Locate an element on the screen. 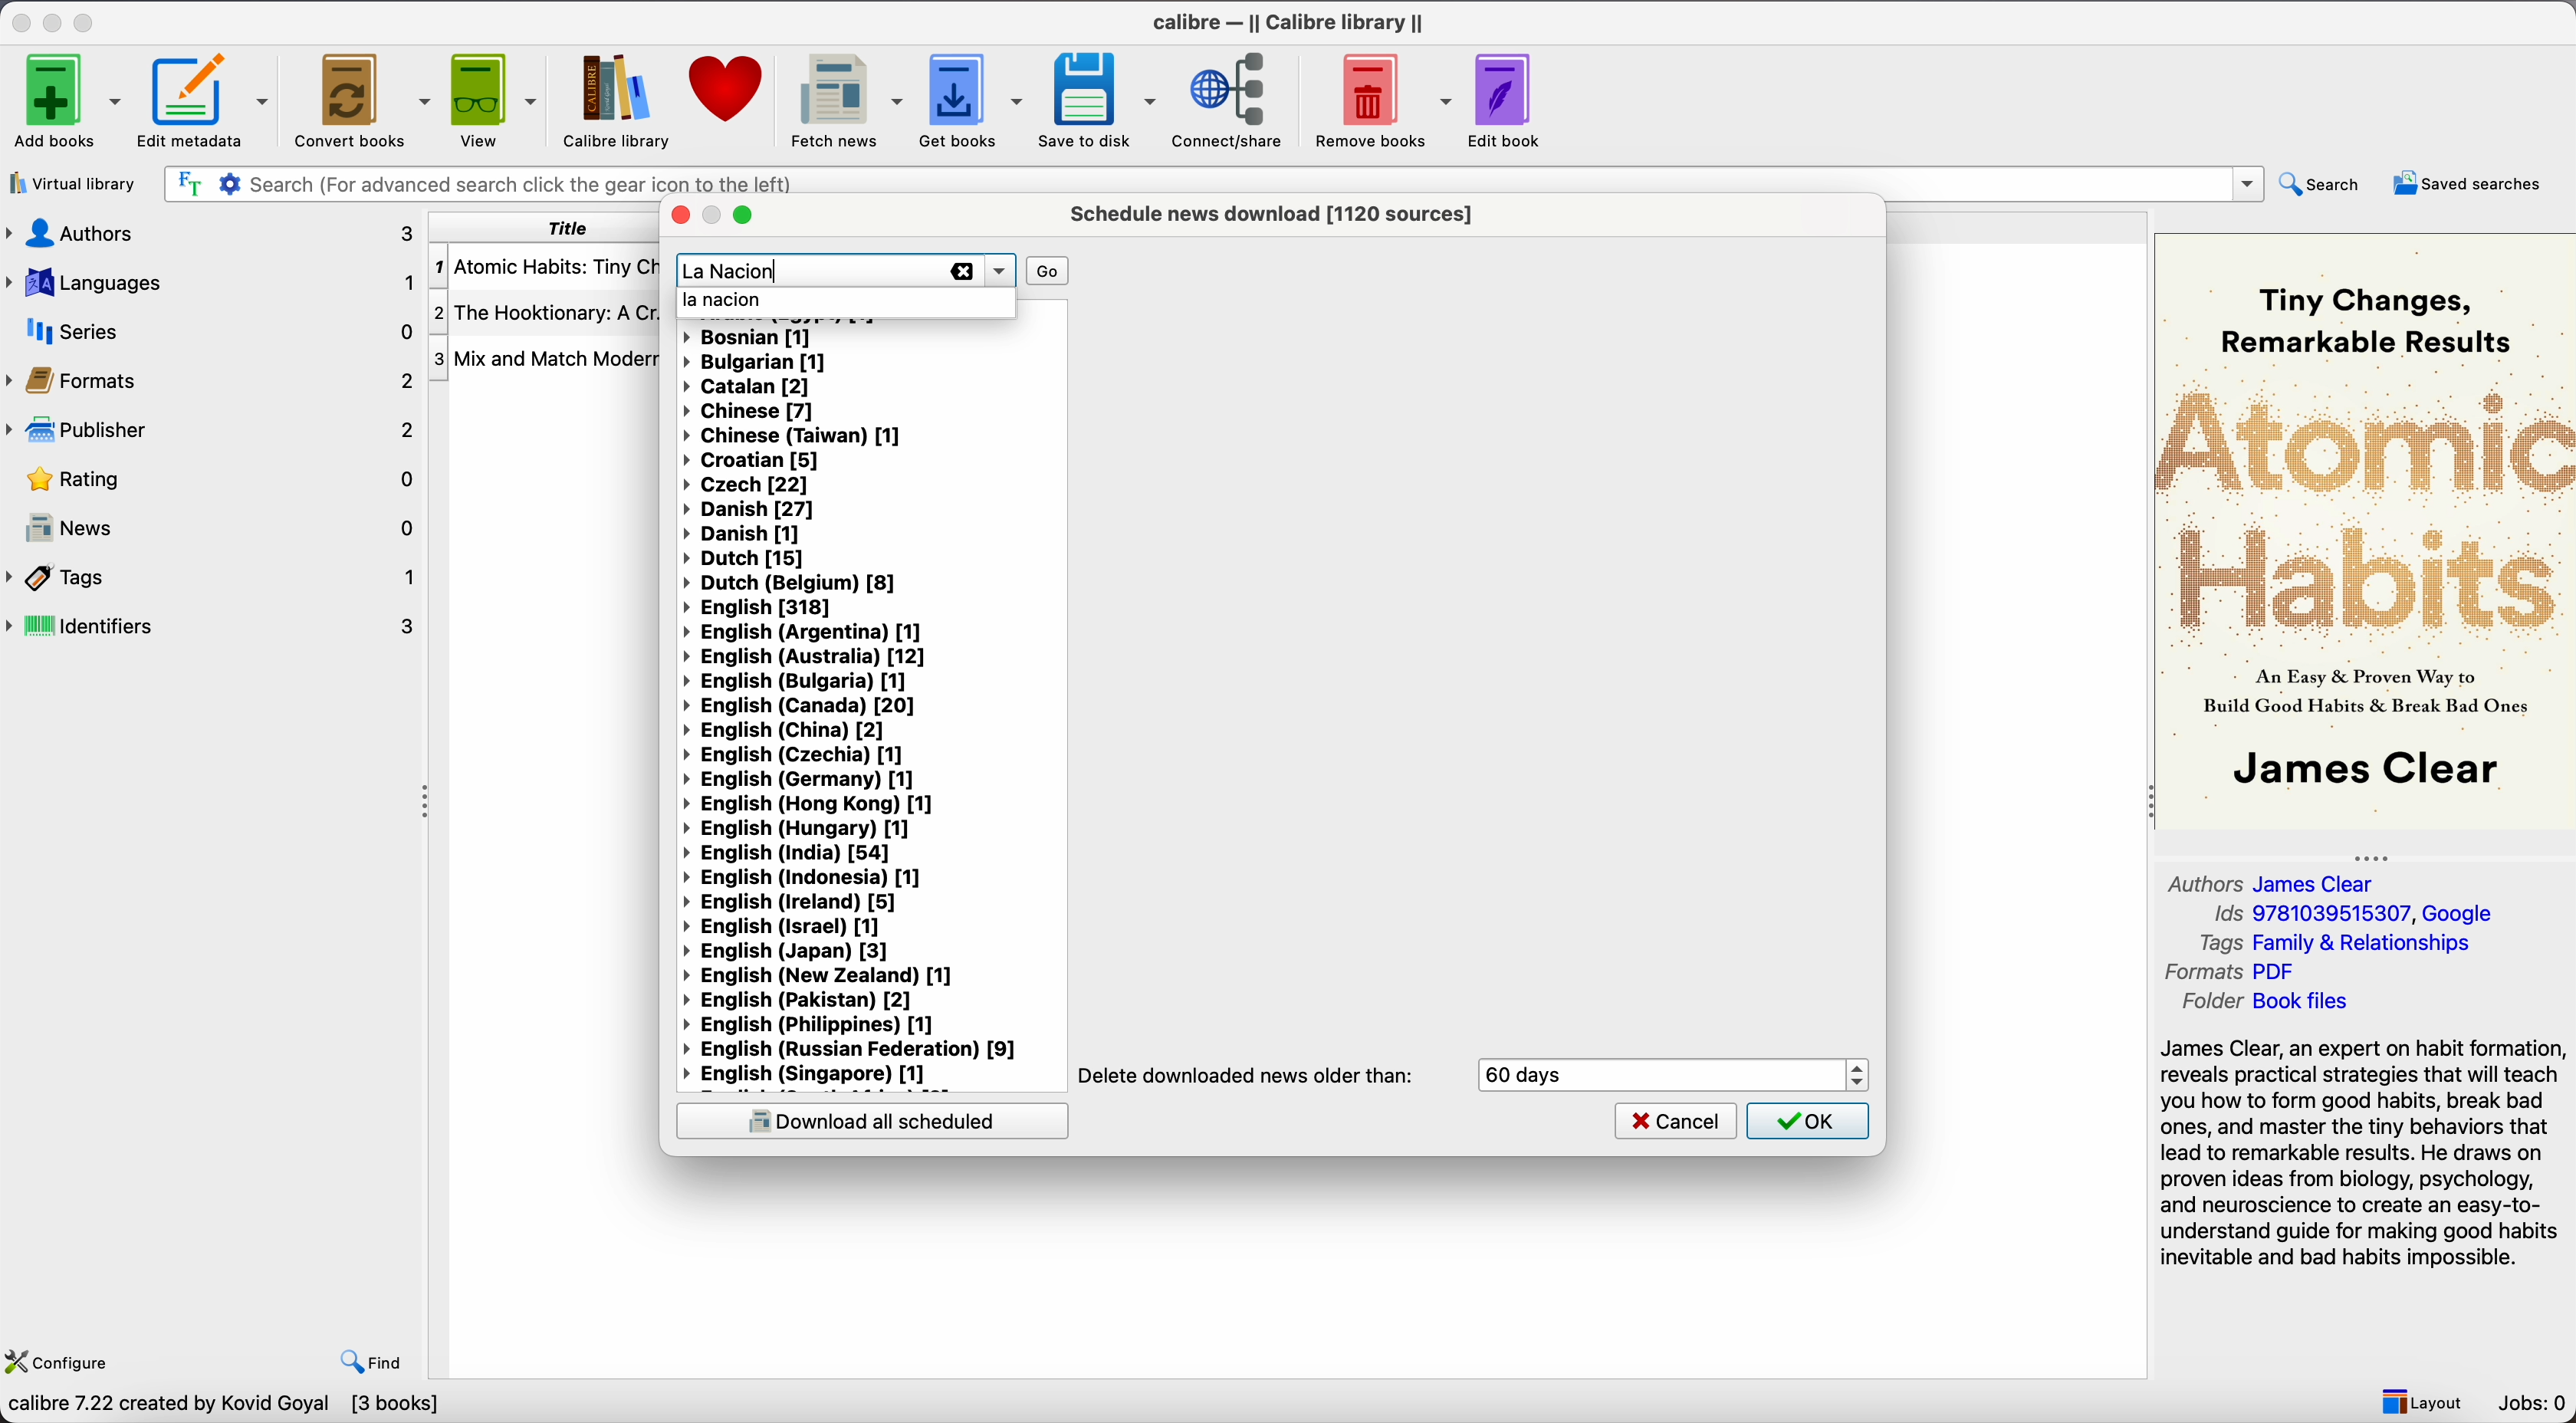 The width and height of the screenshot is (2576, 1423). Ids 9781039515307, Google is located at coordinates (2360, 914).